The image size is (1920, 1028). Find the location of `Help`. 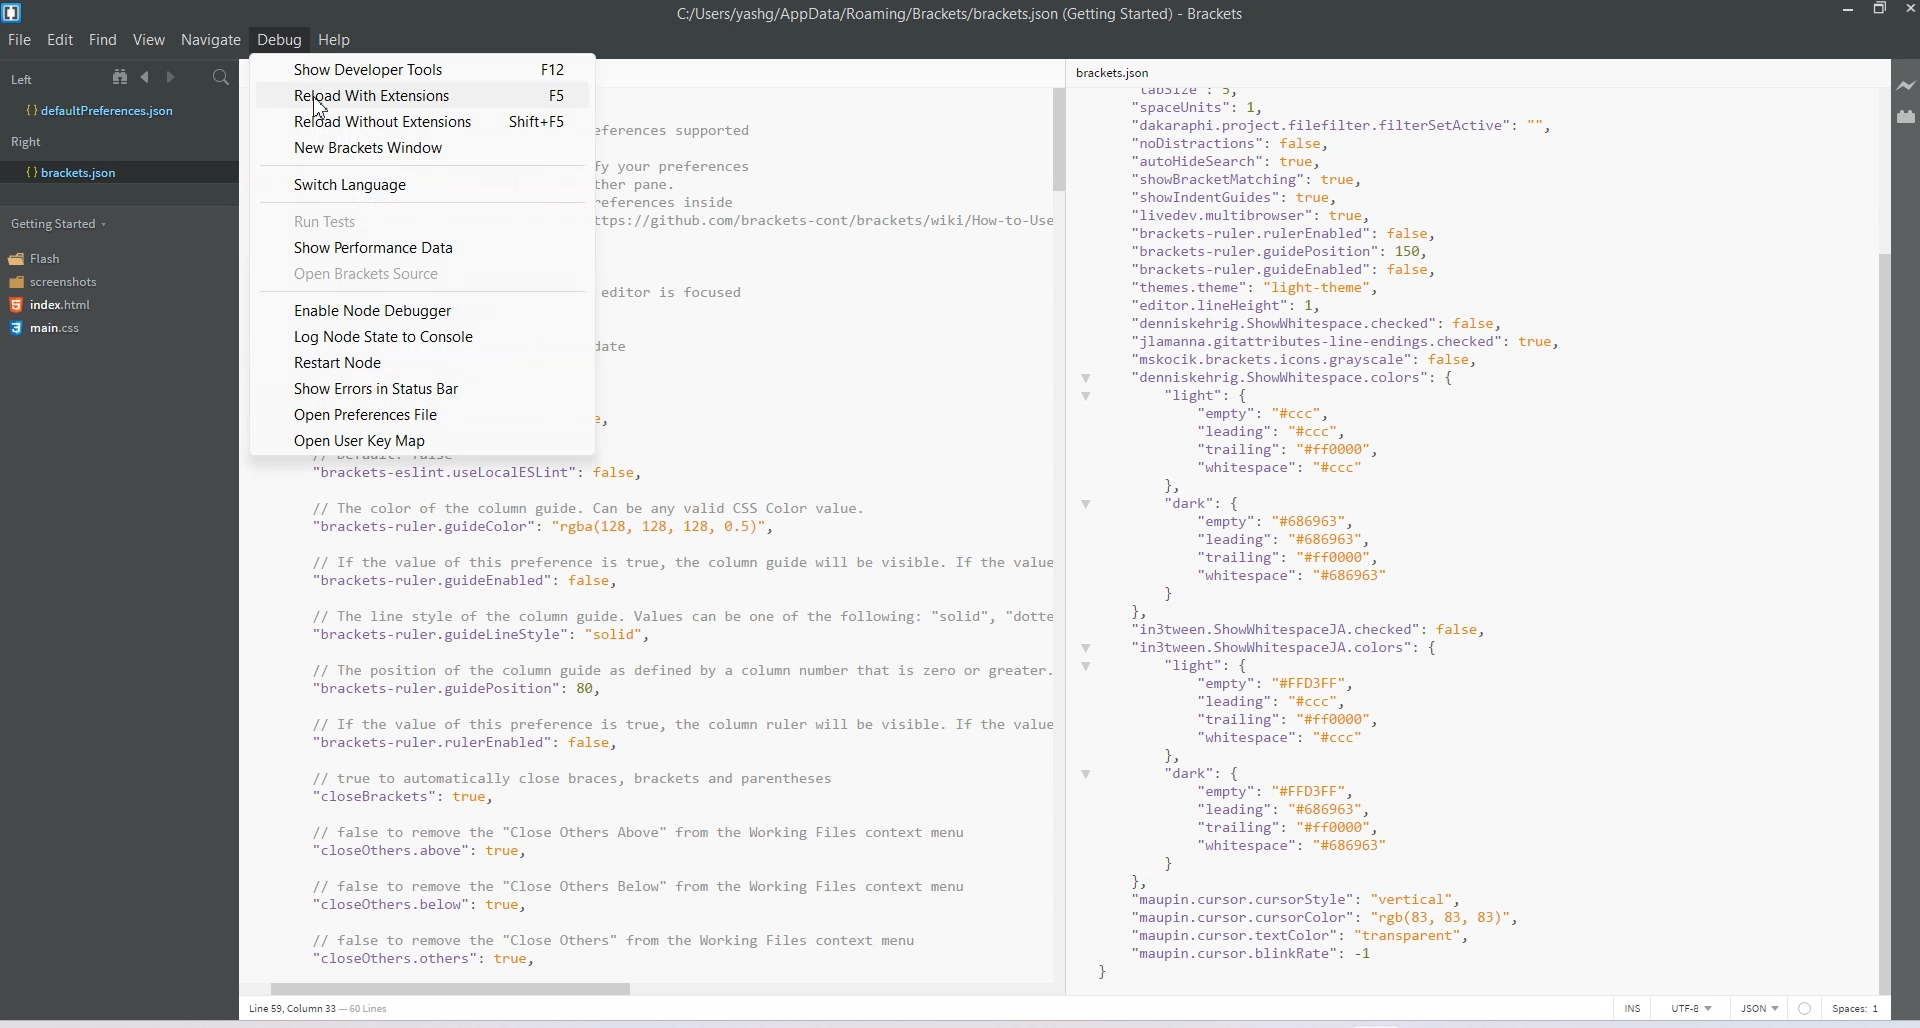

Help is located at coordinates (335, 40).